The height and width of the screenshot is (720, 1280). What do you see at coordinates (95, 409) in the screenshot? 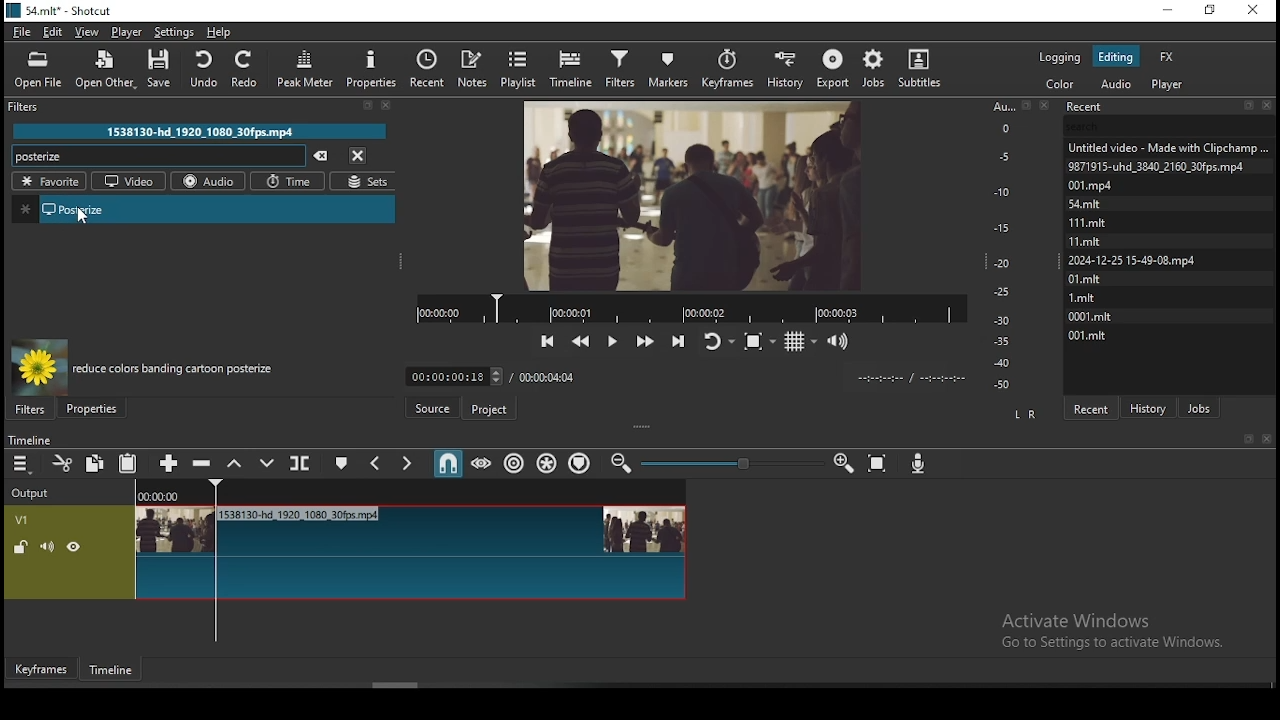
I see `properties` at bounding box center [95, 409].